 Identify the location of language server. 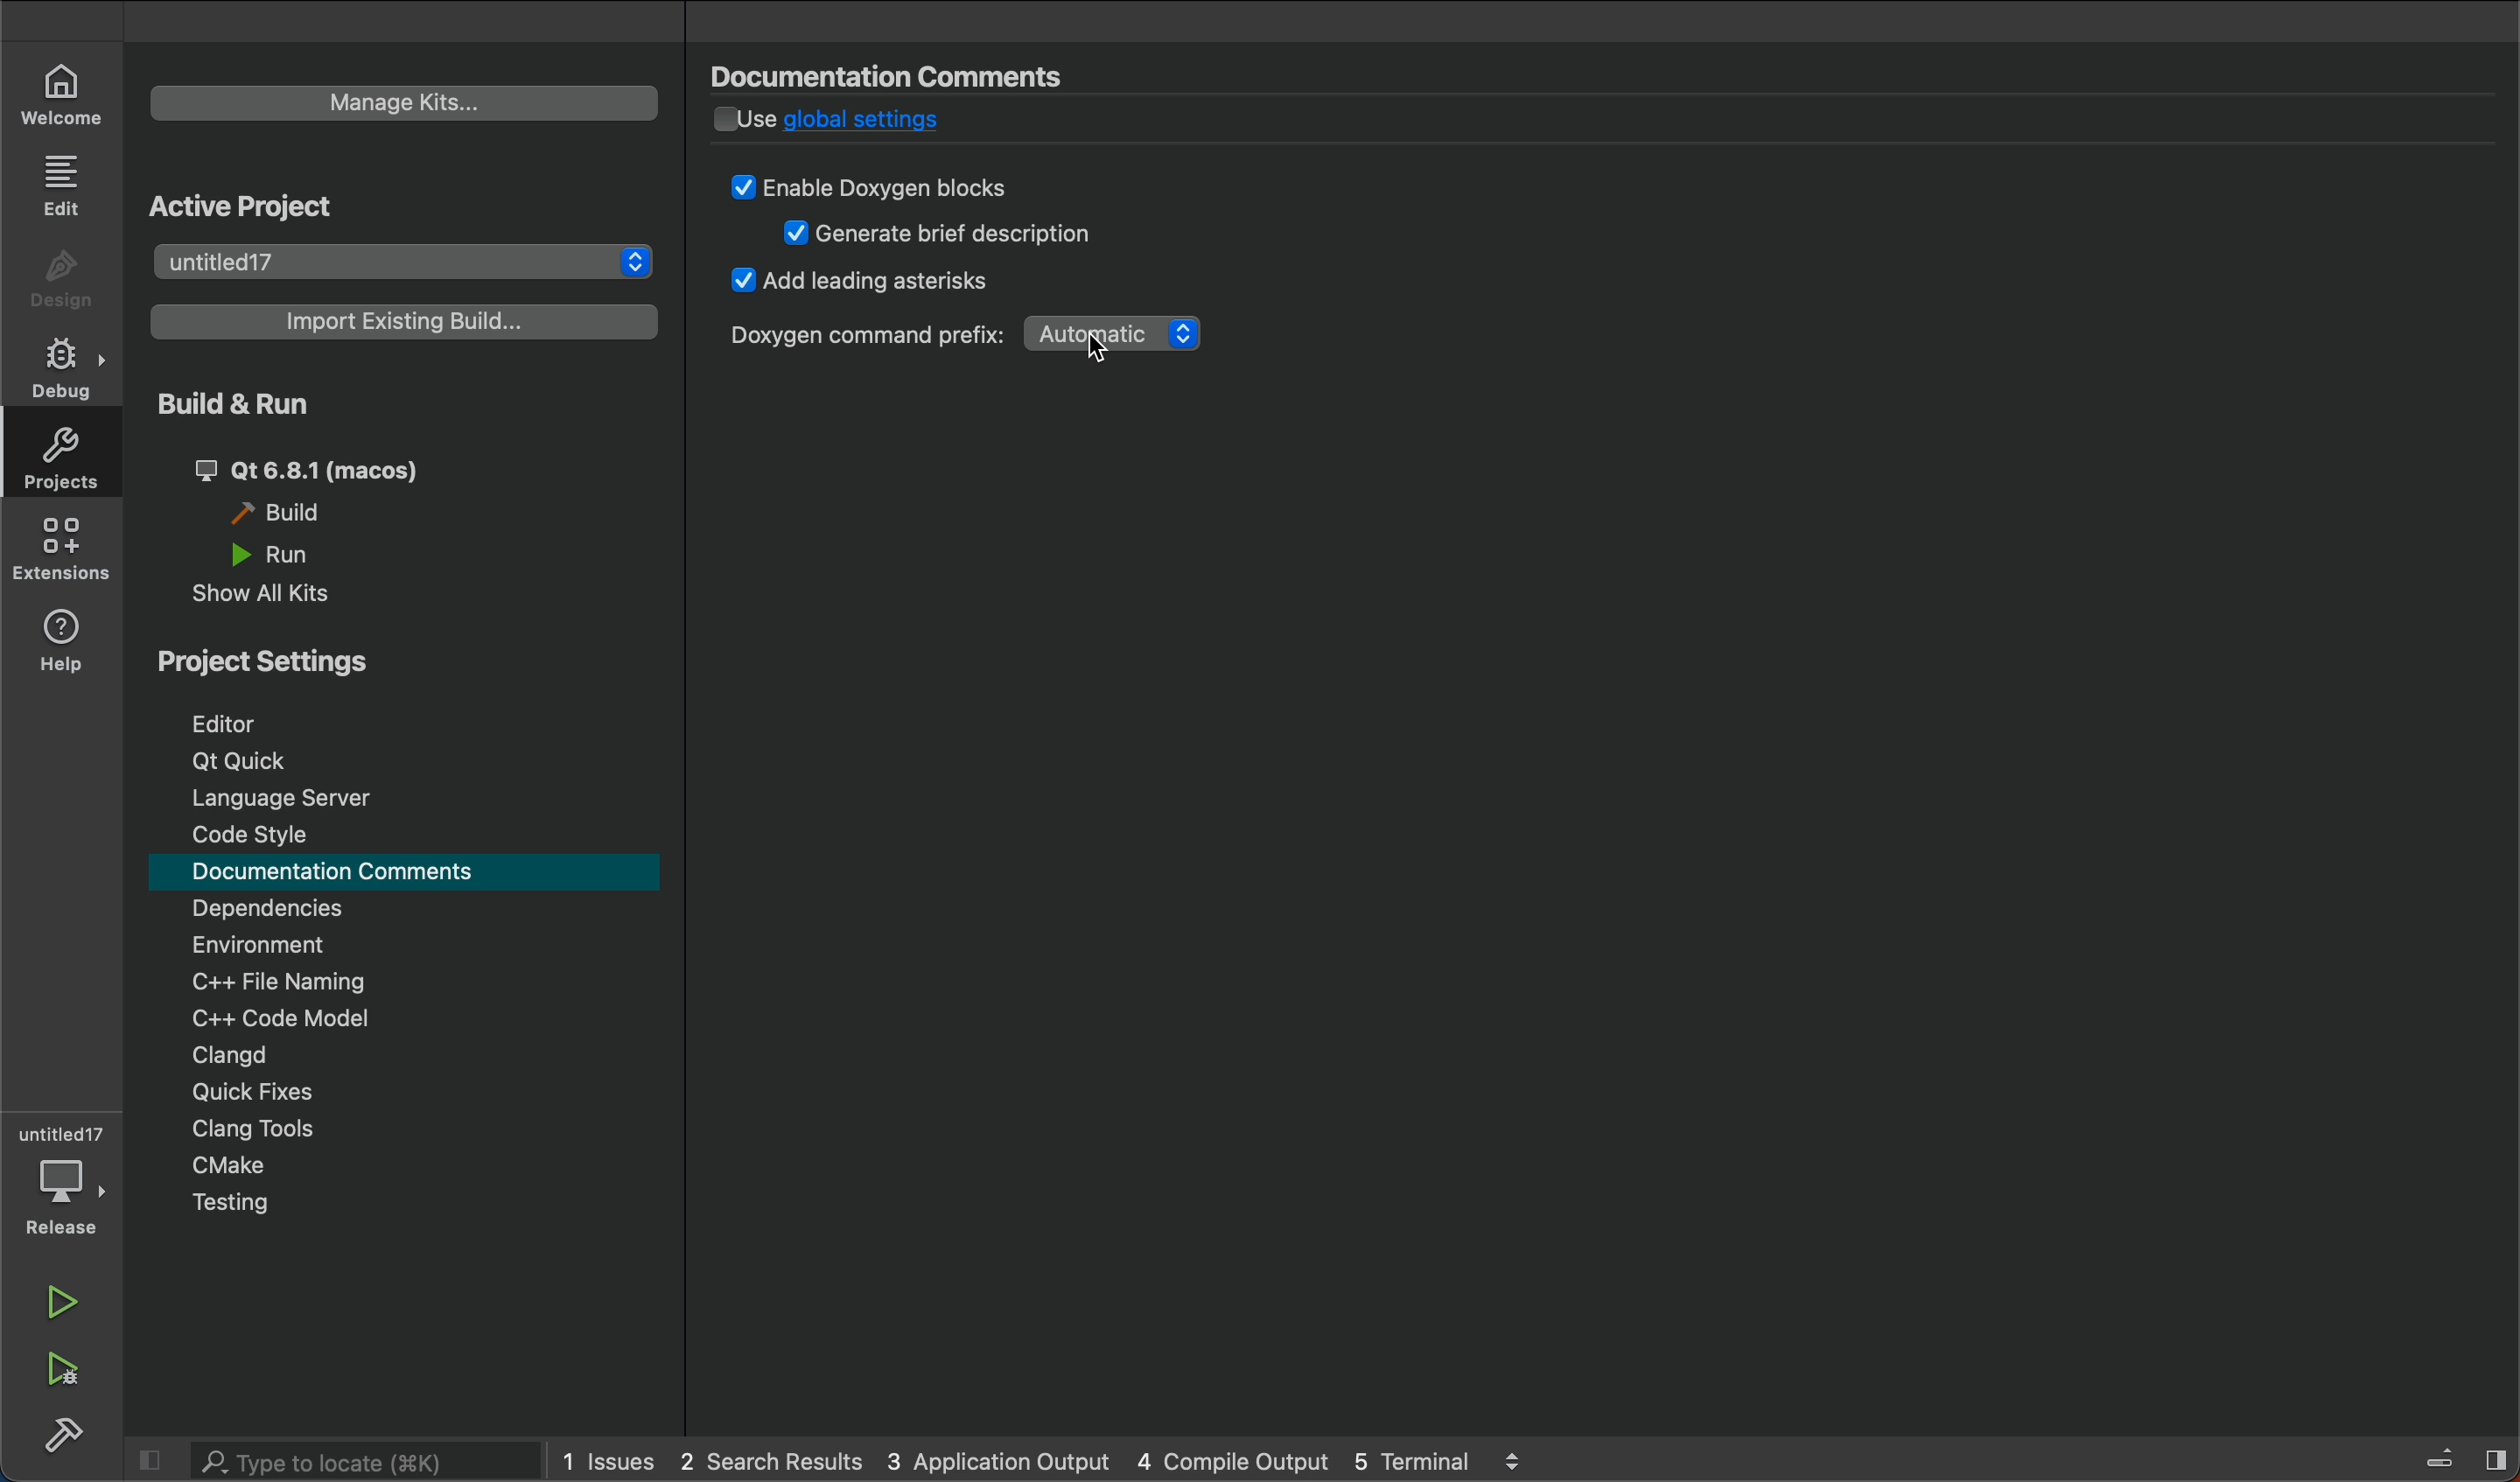
(278, 799).